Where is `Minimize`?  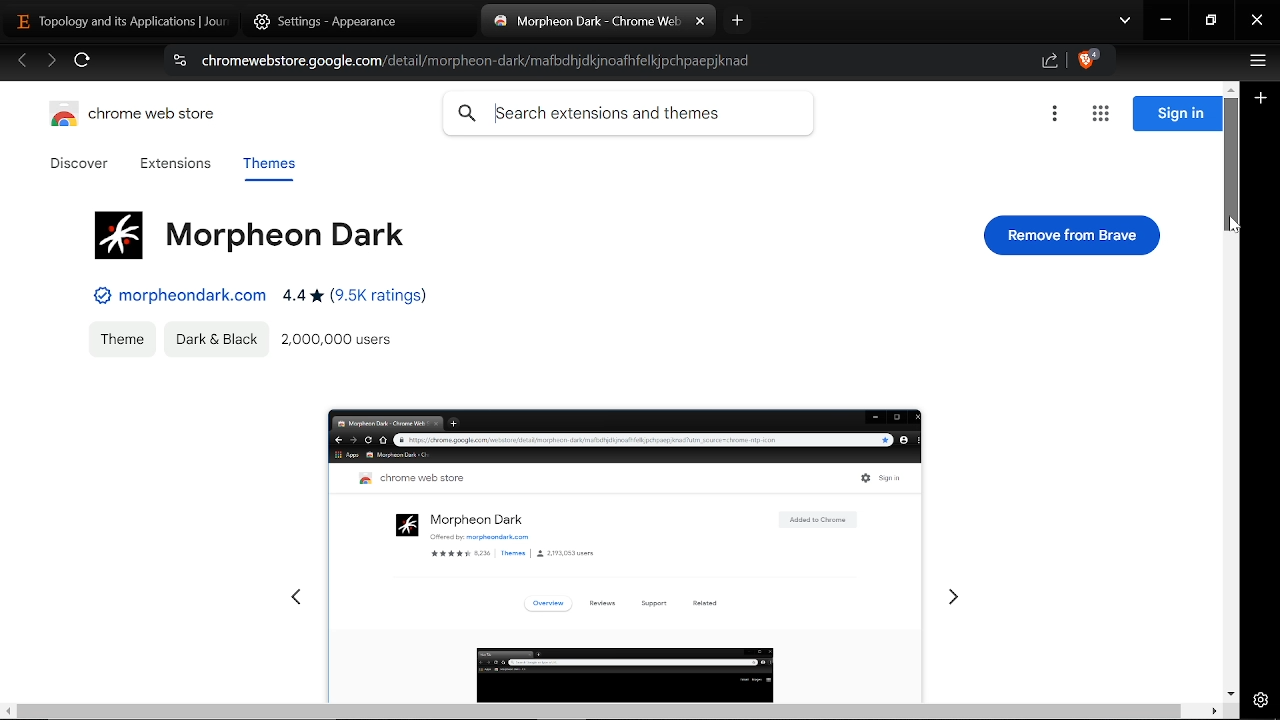
Minimize is located at coordinates (1166, 22).